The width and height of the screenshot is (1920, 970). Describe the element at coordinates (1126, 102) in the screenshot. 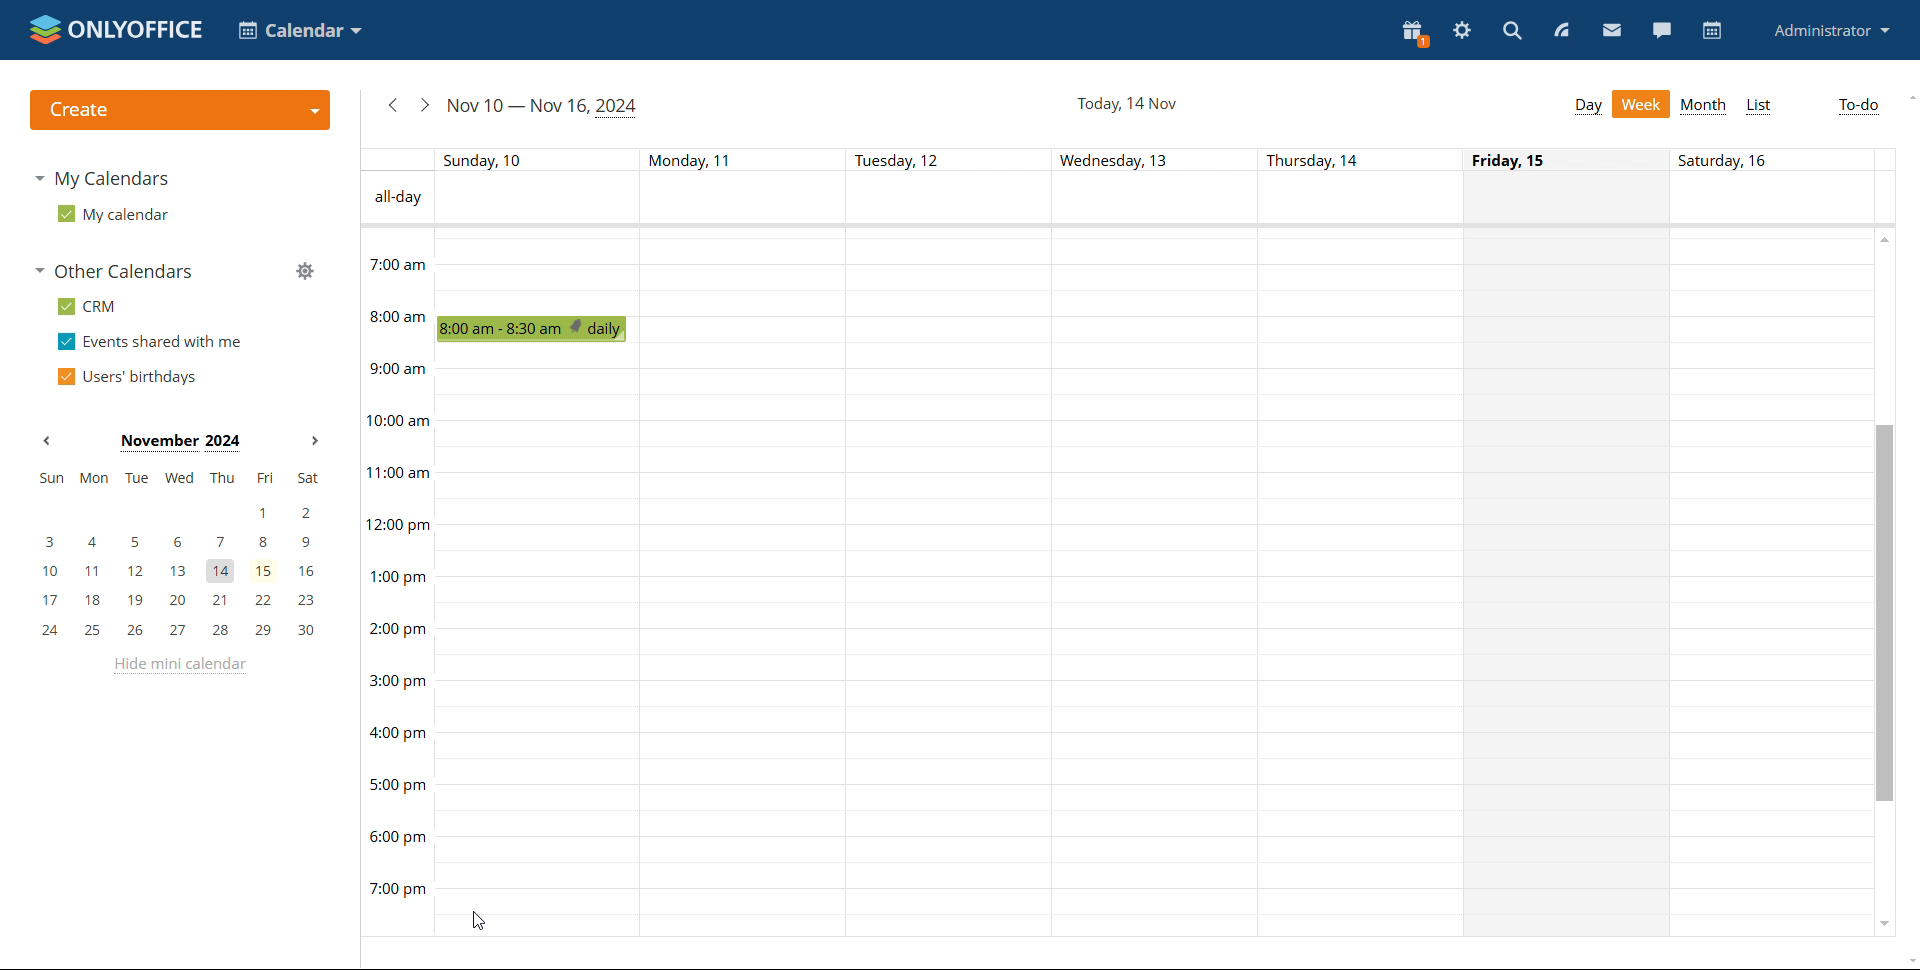

I see `current date` at that location.